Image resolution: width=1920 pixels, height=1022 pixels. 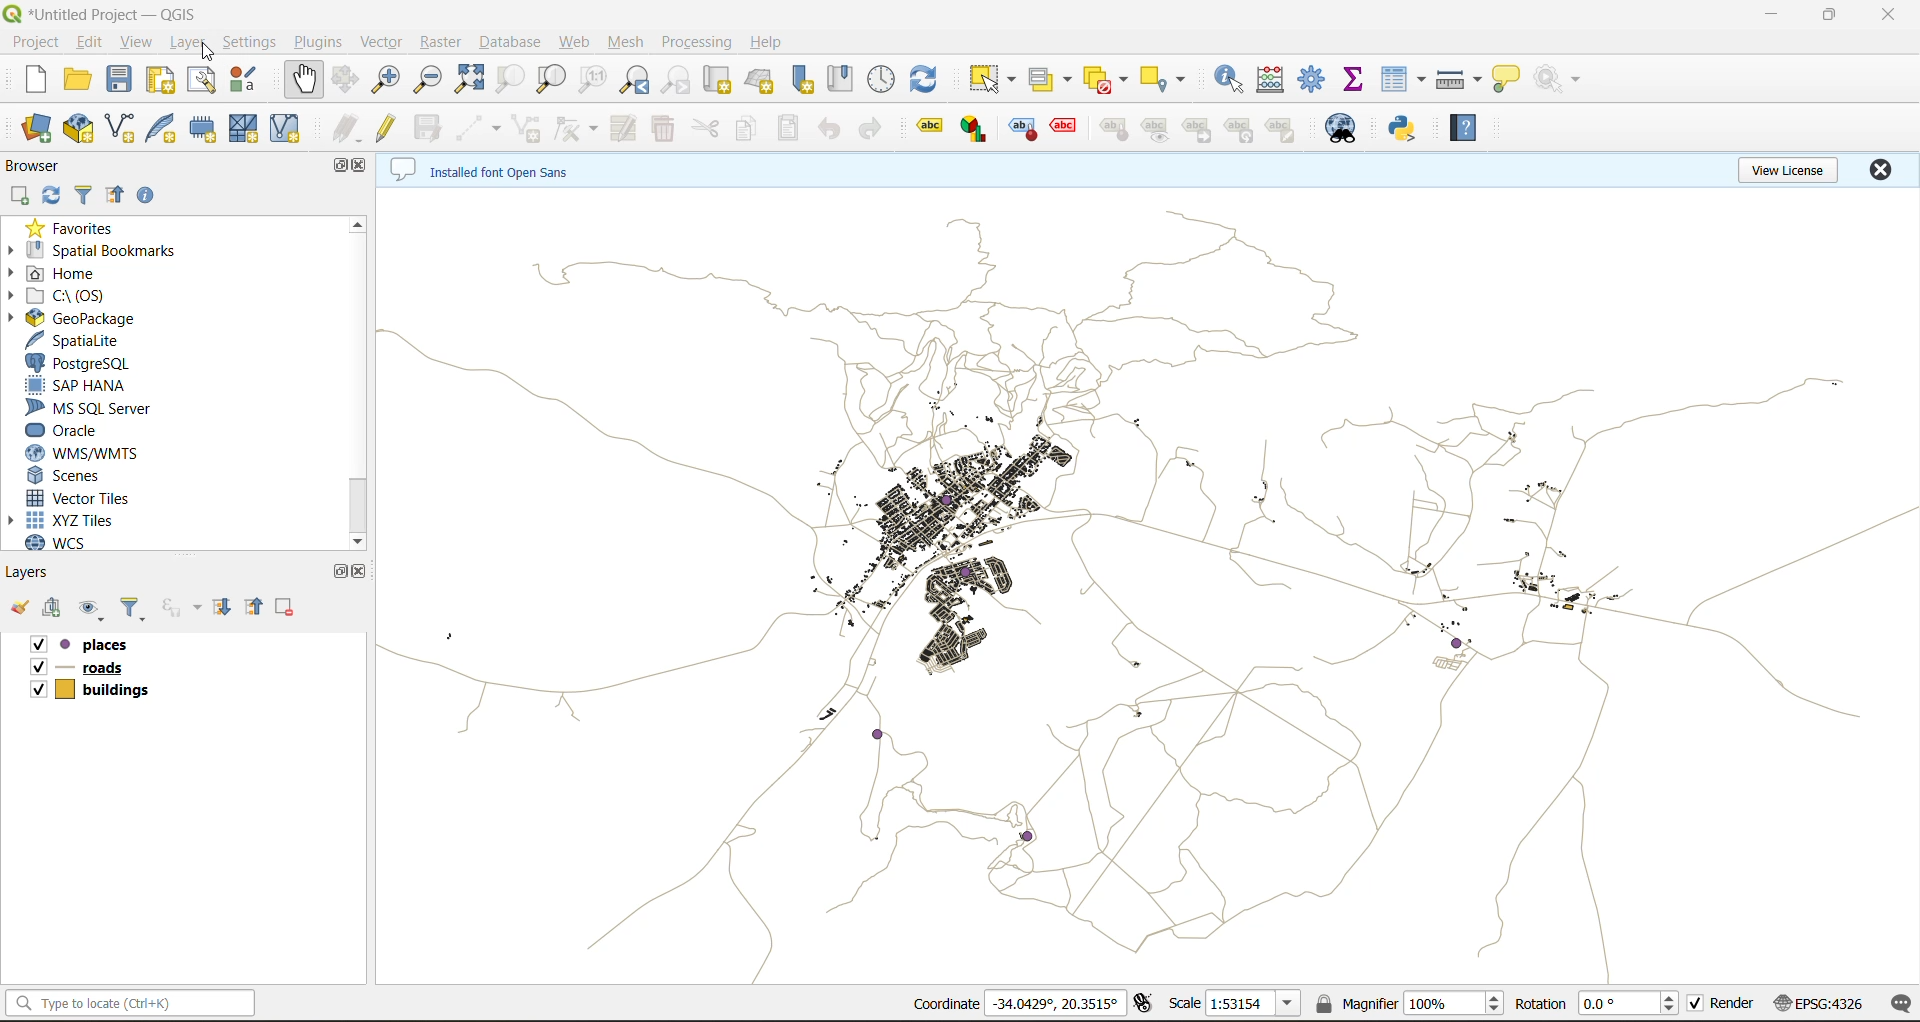 I want to click on new spatial  bookmark , so click(x=807, y=83).